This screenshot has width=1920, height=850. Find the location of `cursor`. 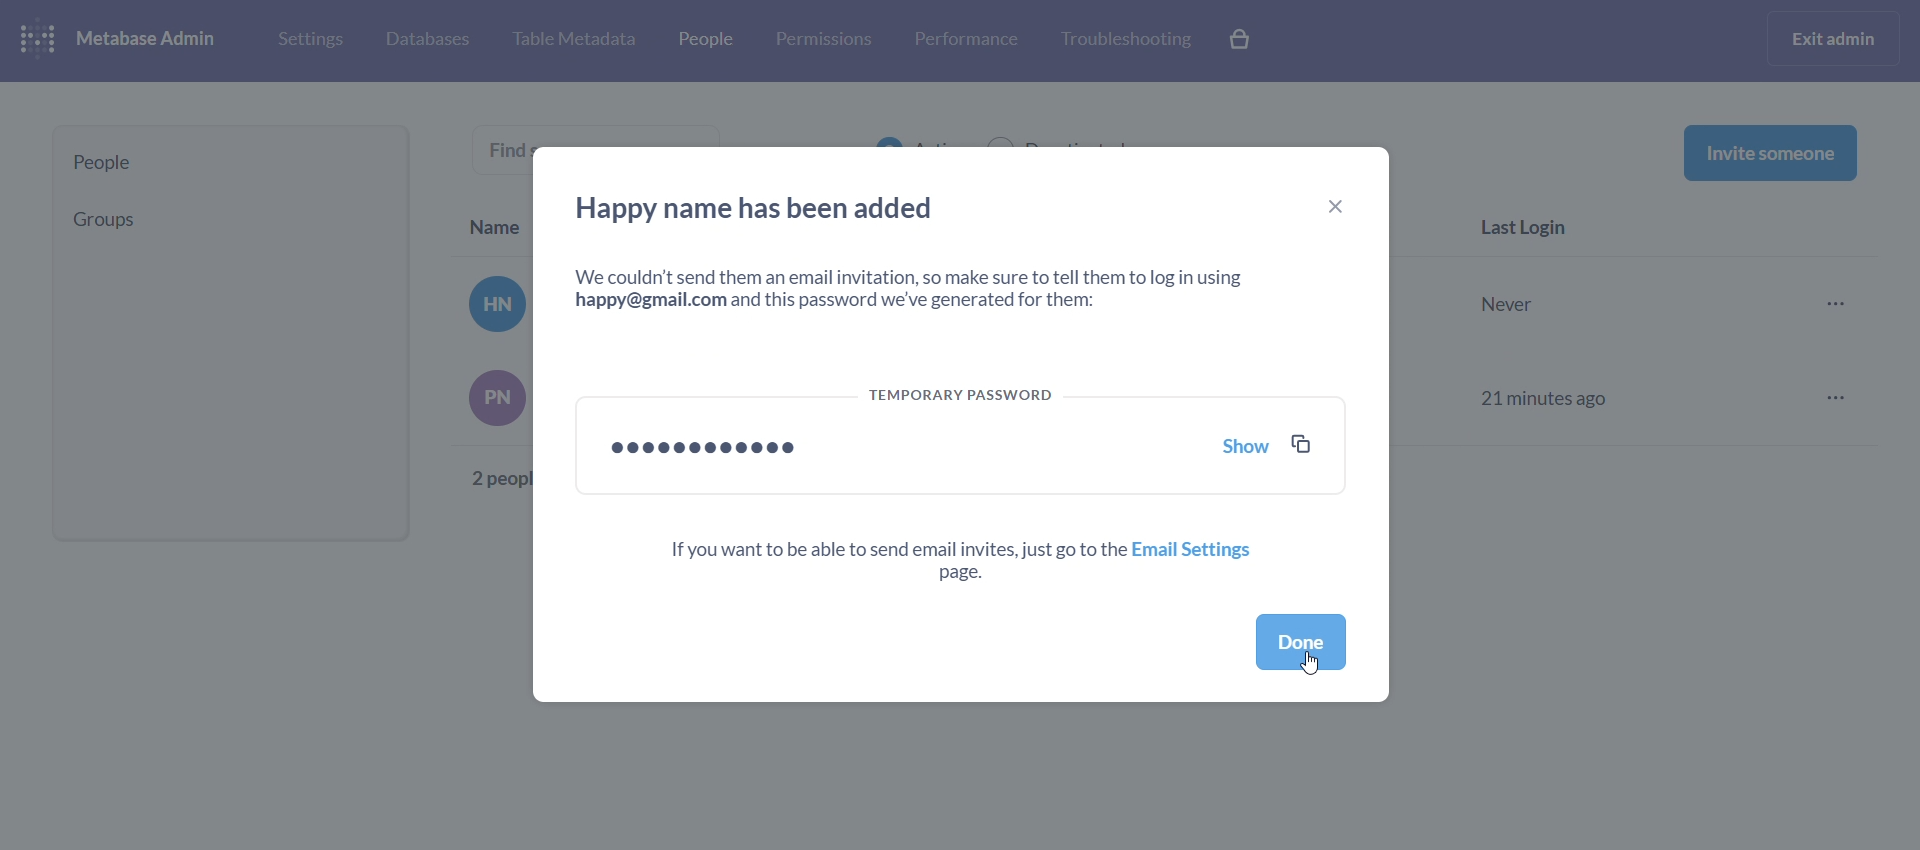

cursor is located at coordinates (1315, 663).